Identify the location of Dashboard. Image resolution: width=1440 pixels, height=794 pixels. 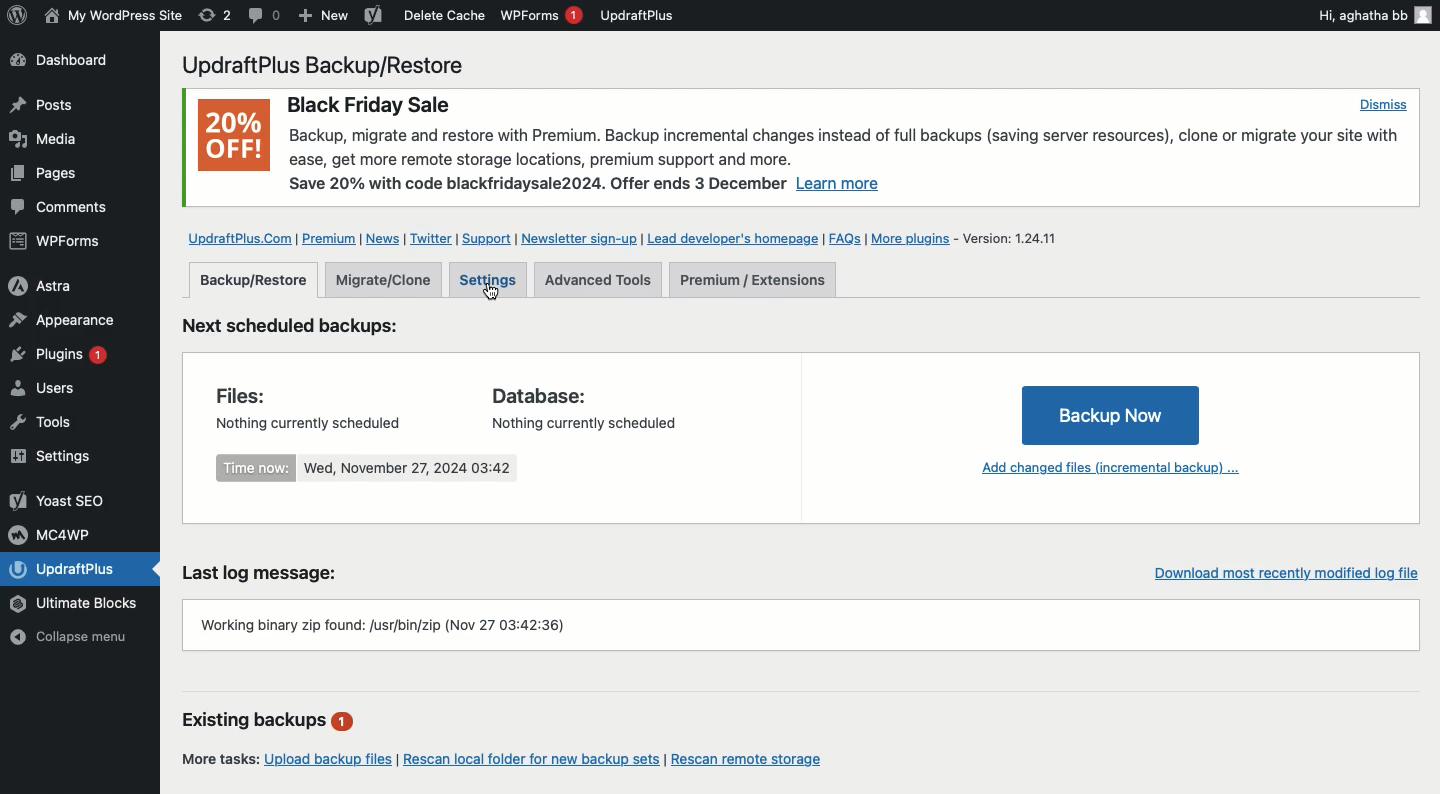
(72, 62).